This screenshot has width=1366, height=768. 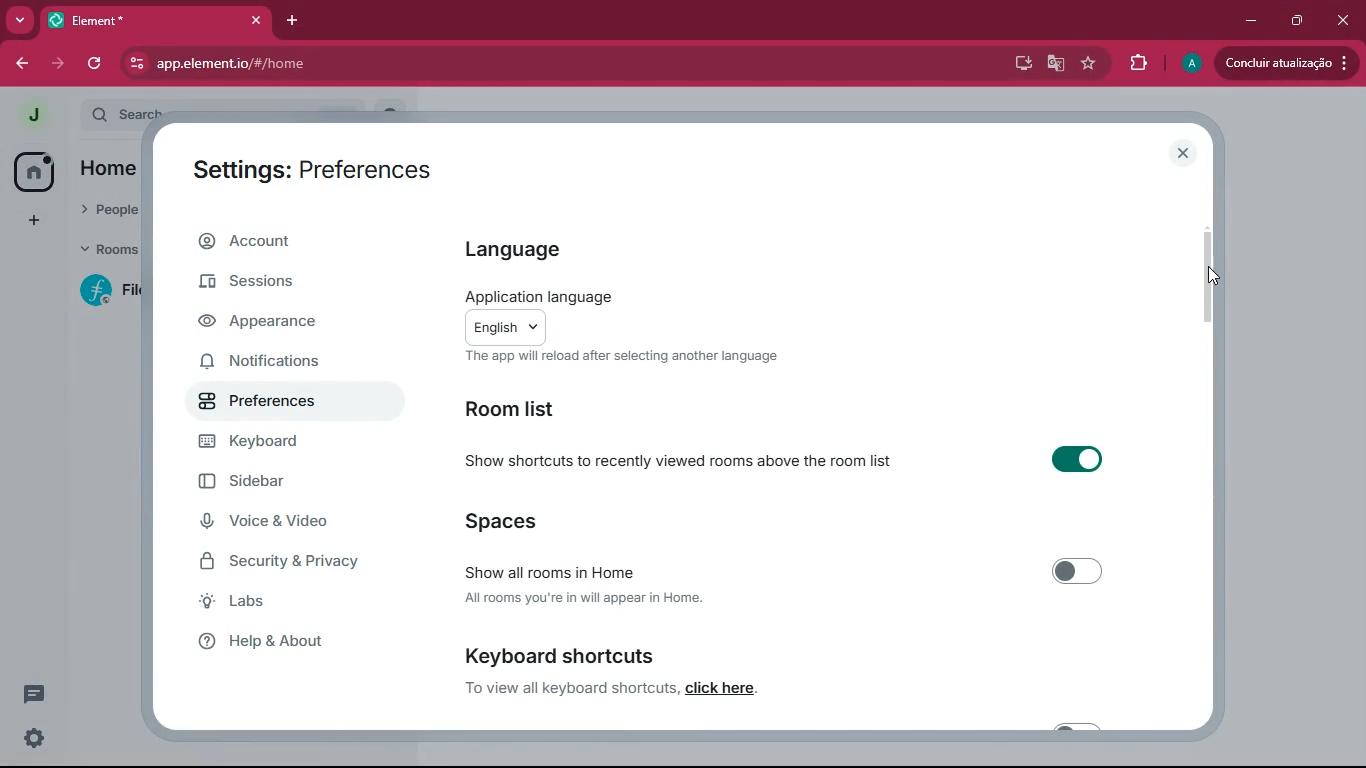 I want to click on security & privacy, so click(x=281, y=560).